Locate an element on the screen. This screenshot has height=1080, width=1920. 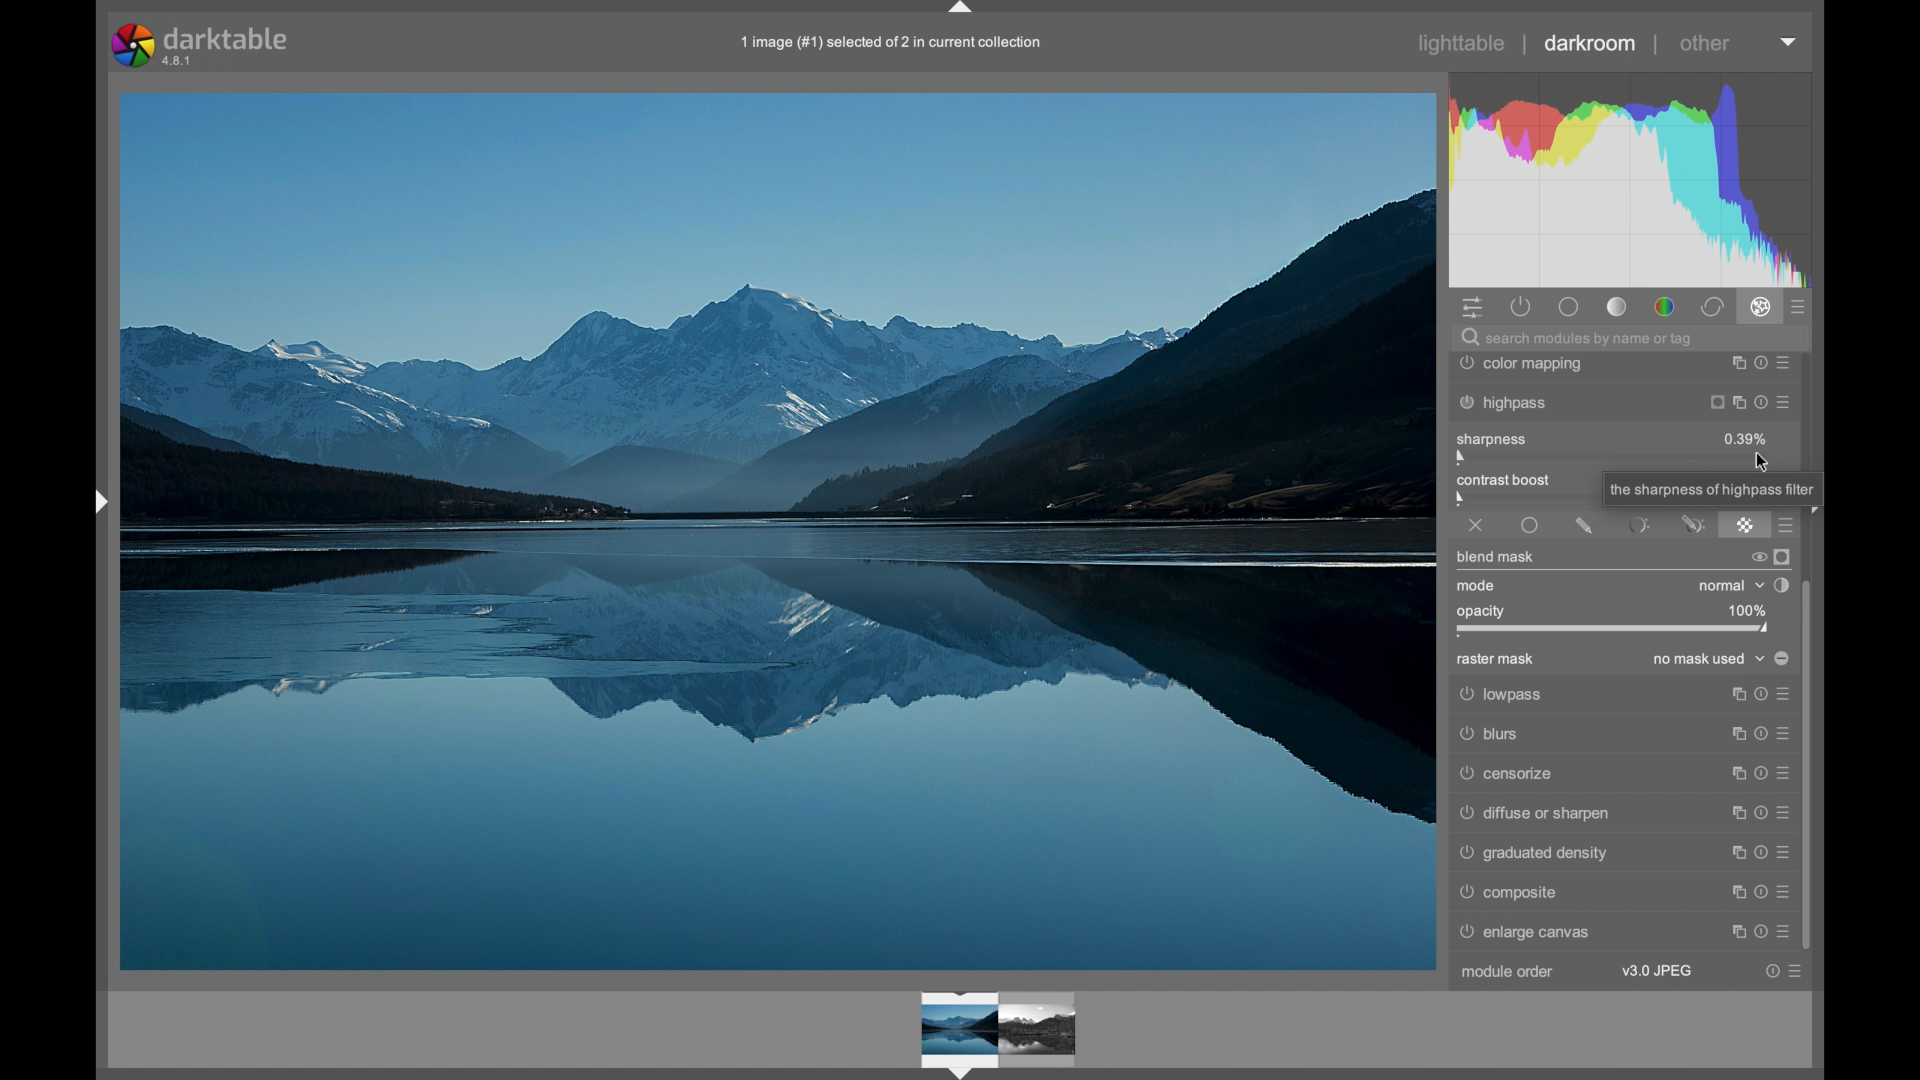
enlarge canvas is located at coordinates (1528, 933).